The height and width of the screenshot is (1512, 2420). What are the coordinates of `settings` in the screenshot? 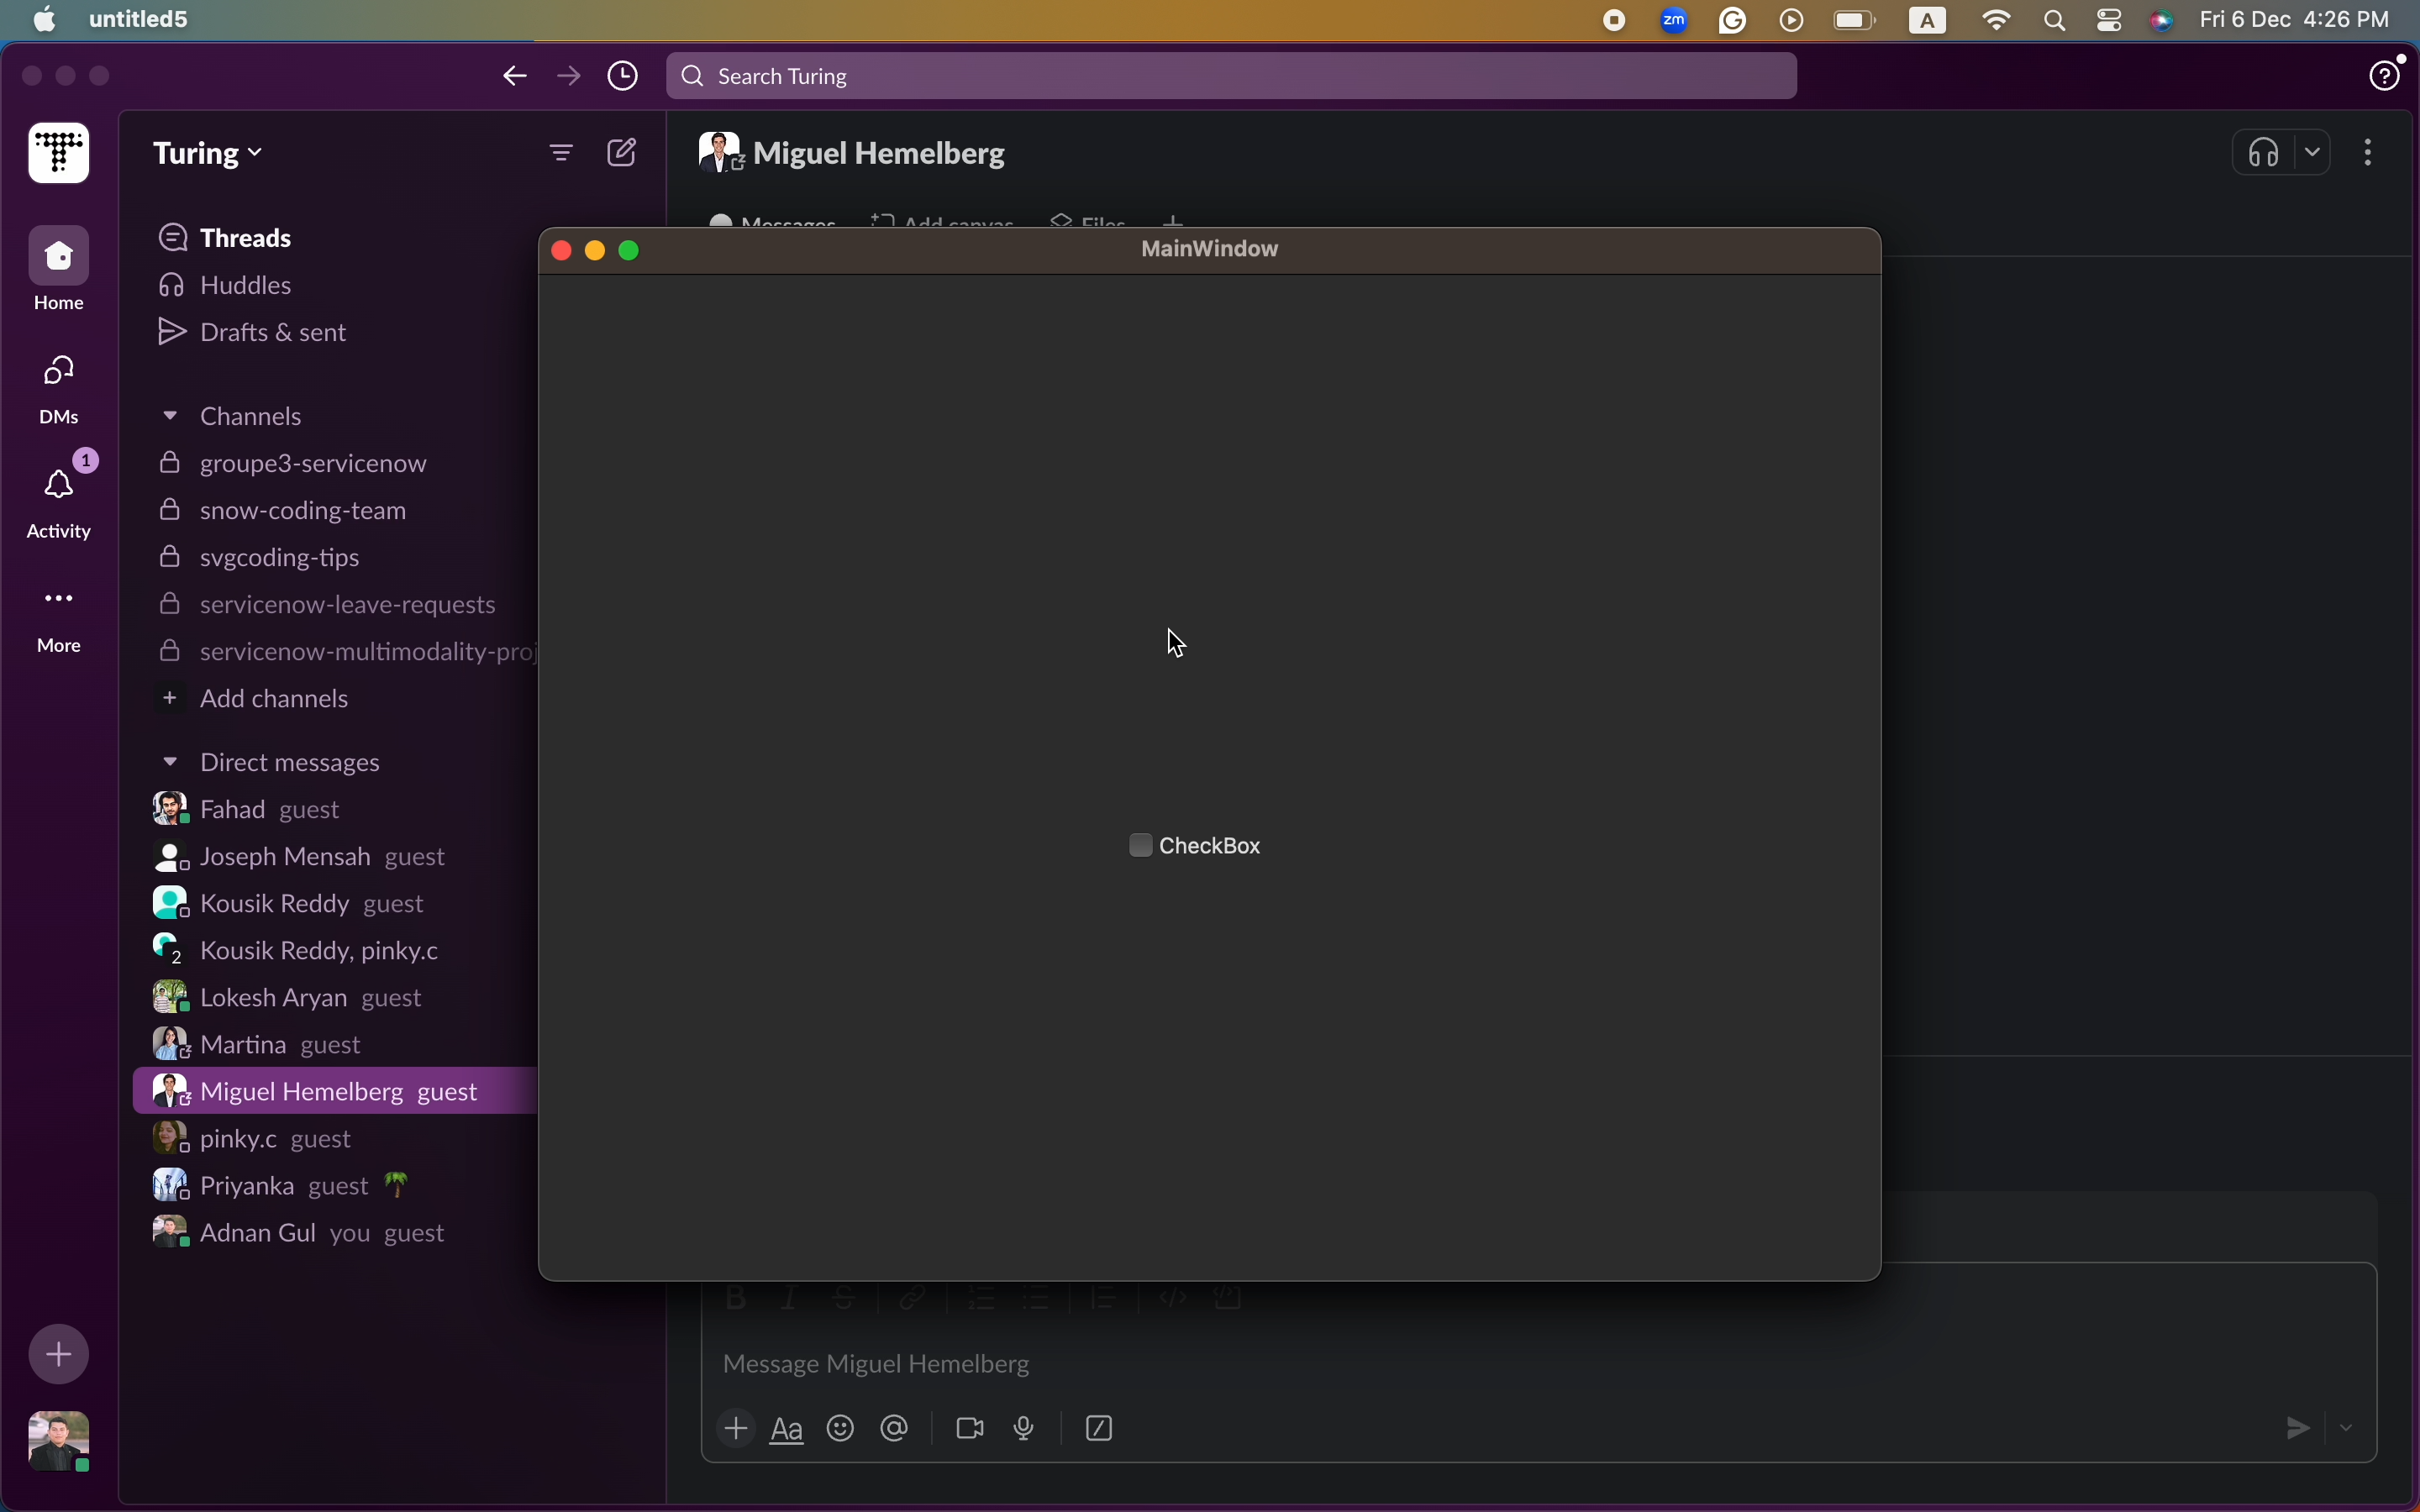 It's located at (2109, 18).